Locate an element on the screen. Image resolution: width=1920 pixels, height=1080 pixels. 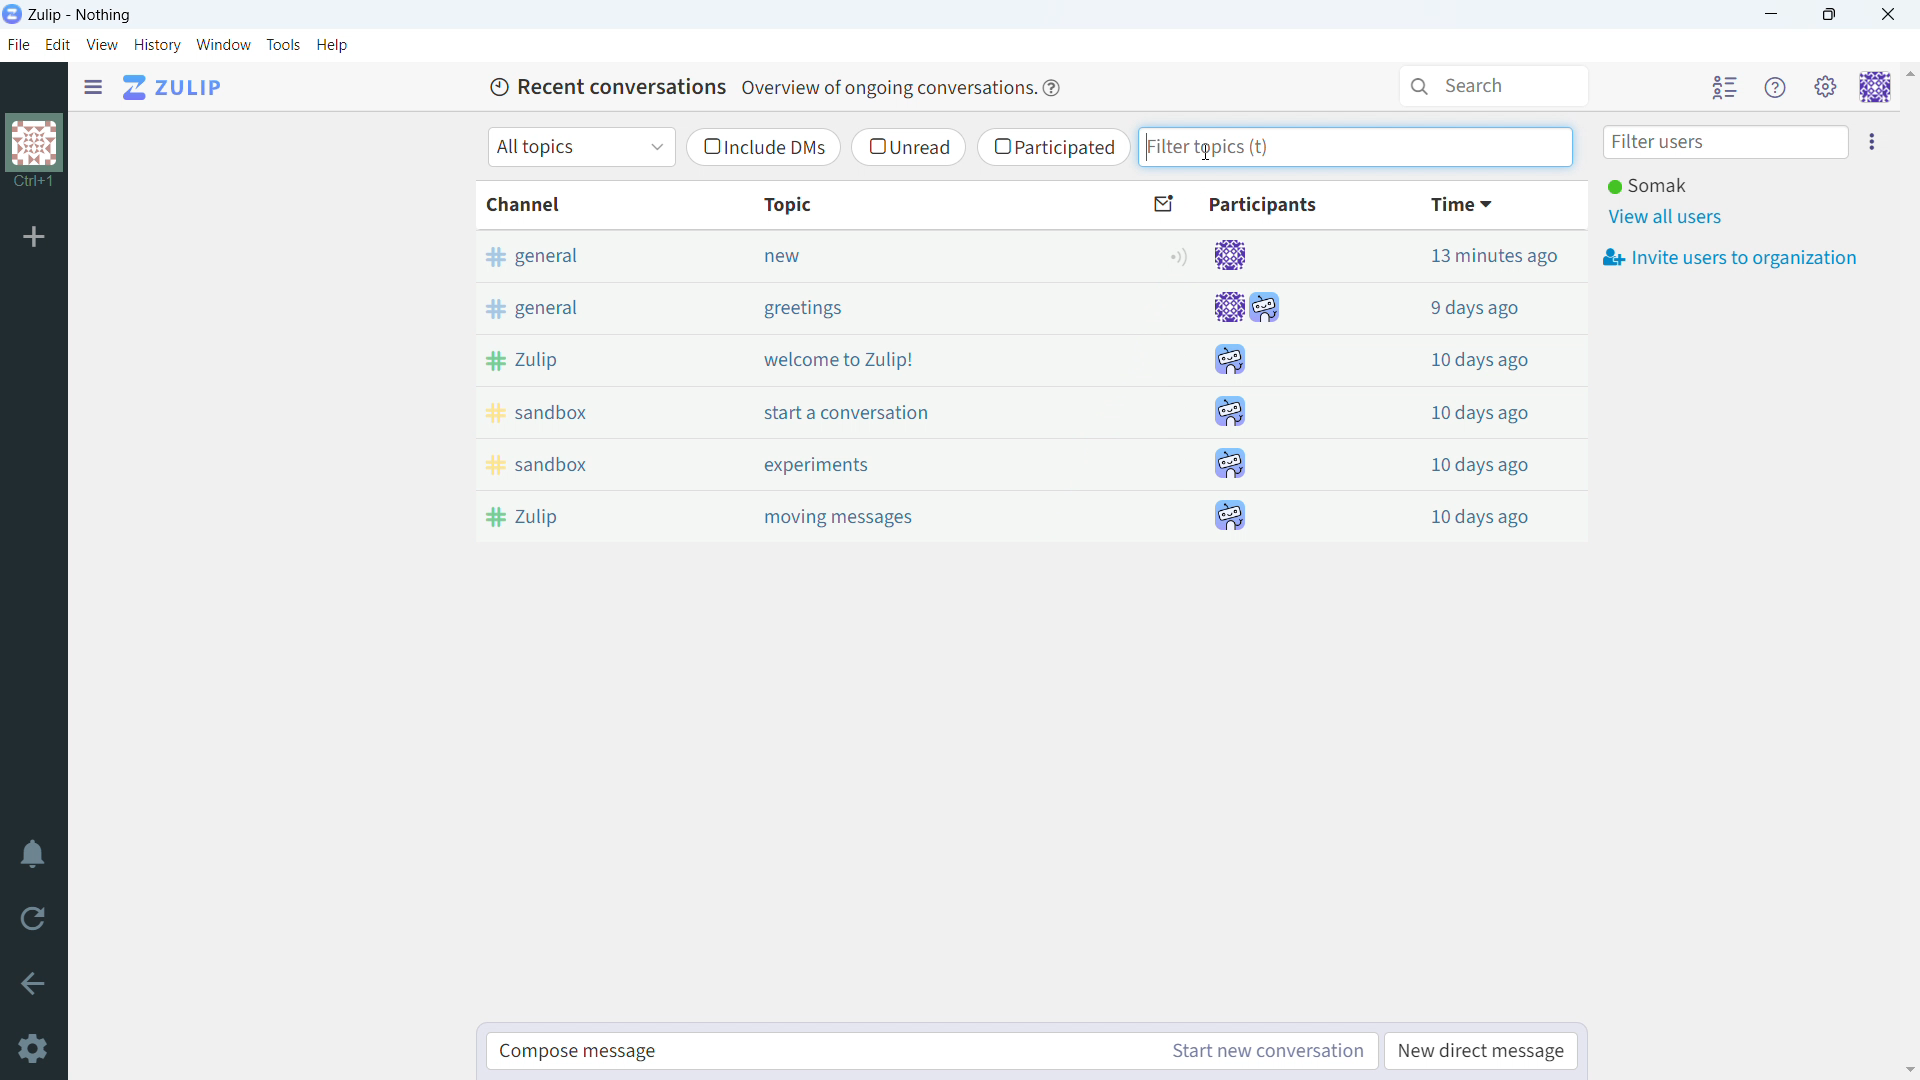
channel is located at coordinates (578, 204).